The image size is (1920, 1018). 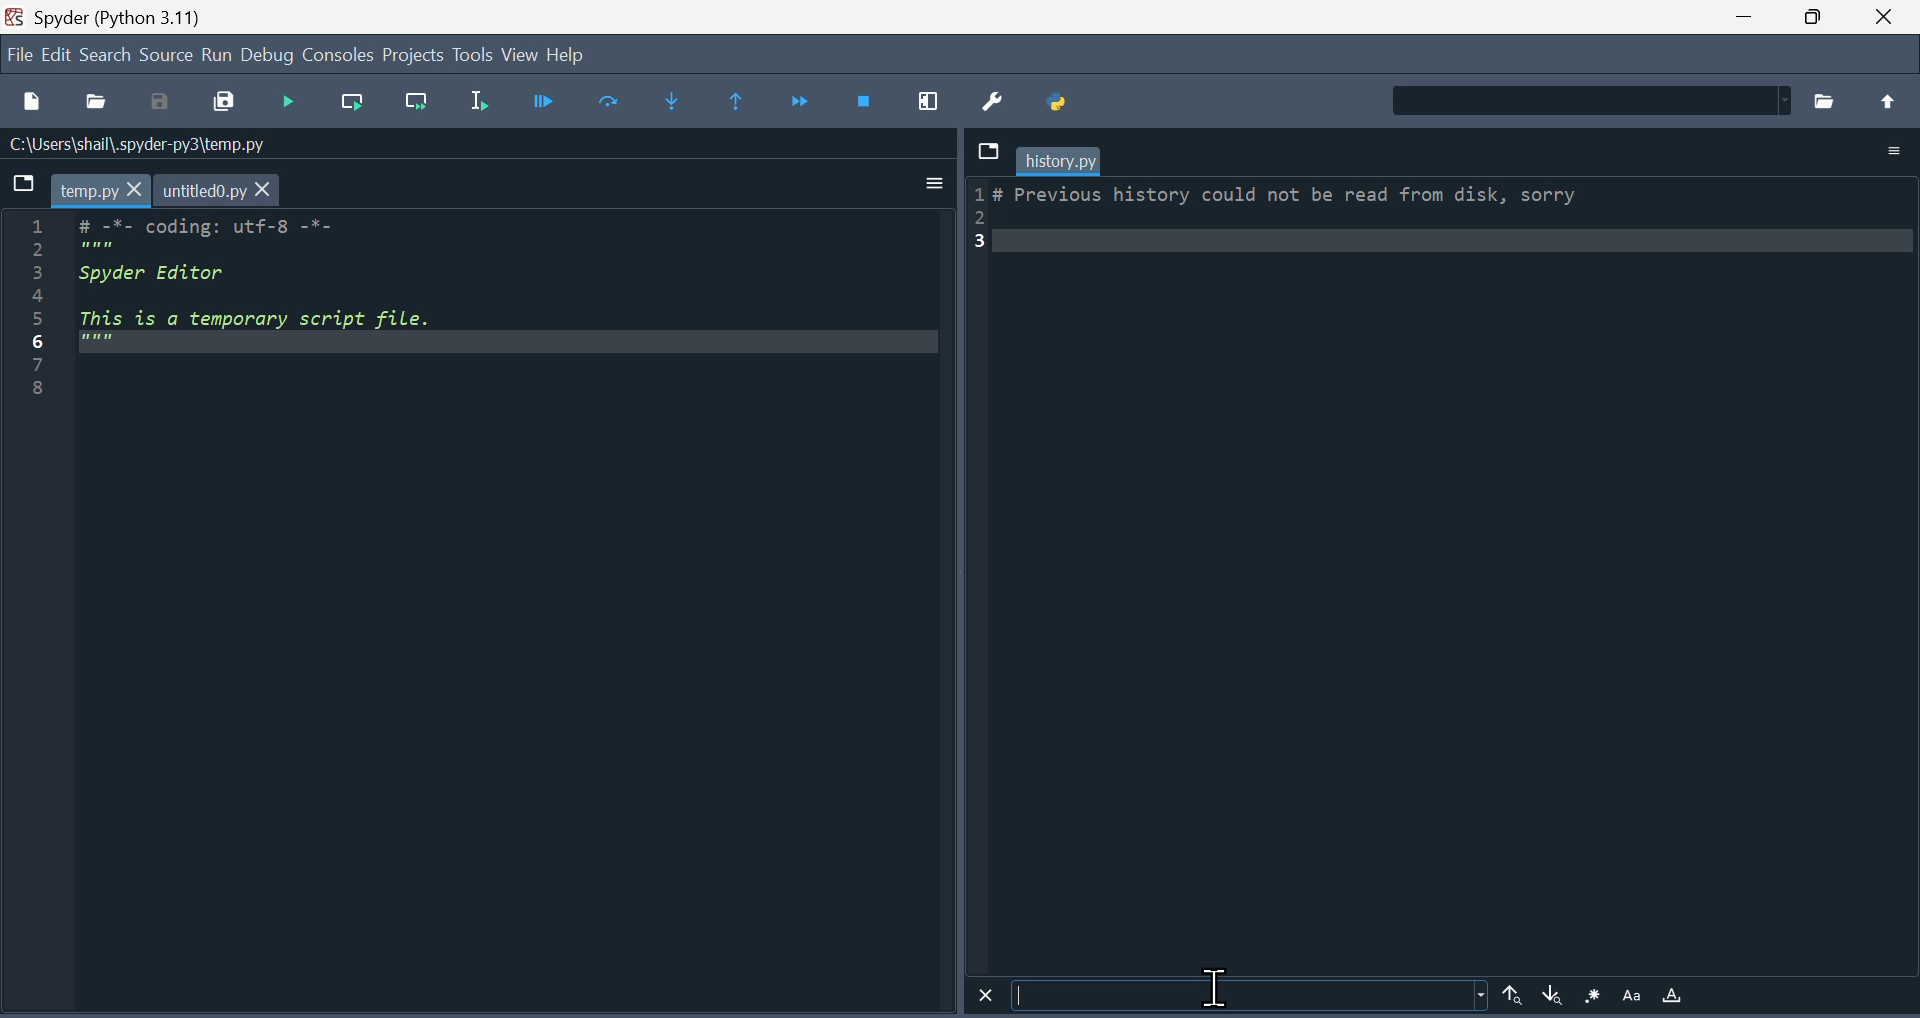 What do you see at coordinates (1678, 999) in the screenshot?
I see `Highlight` at bounding box center [1678, 999].